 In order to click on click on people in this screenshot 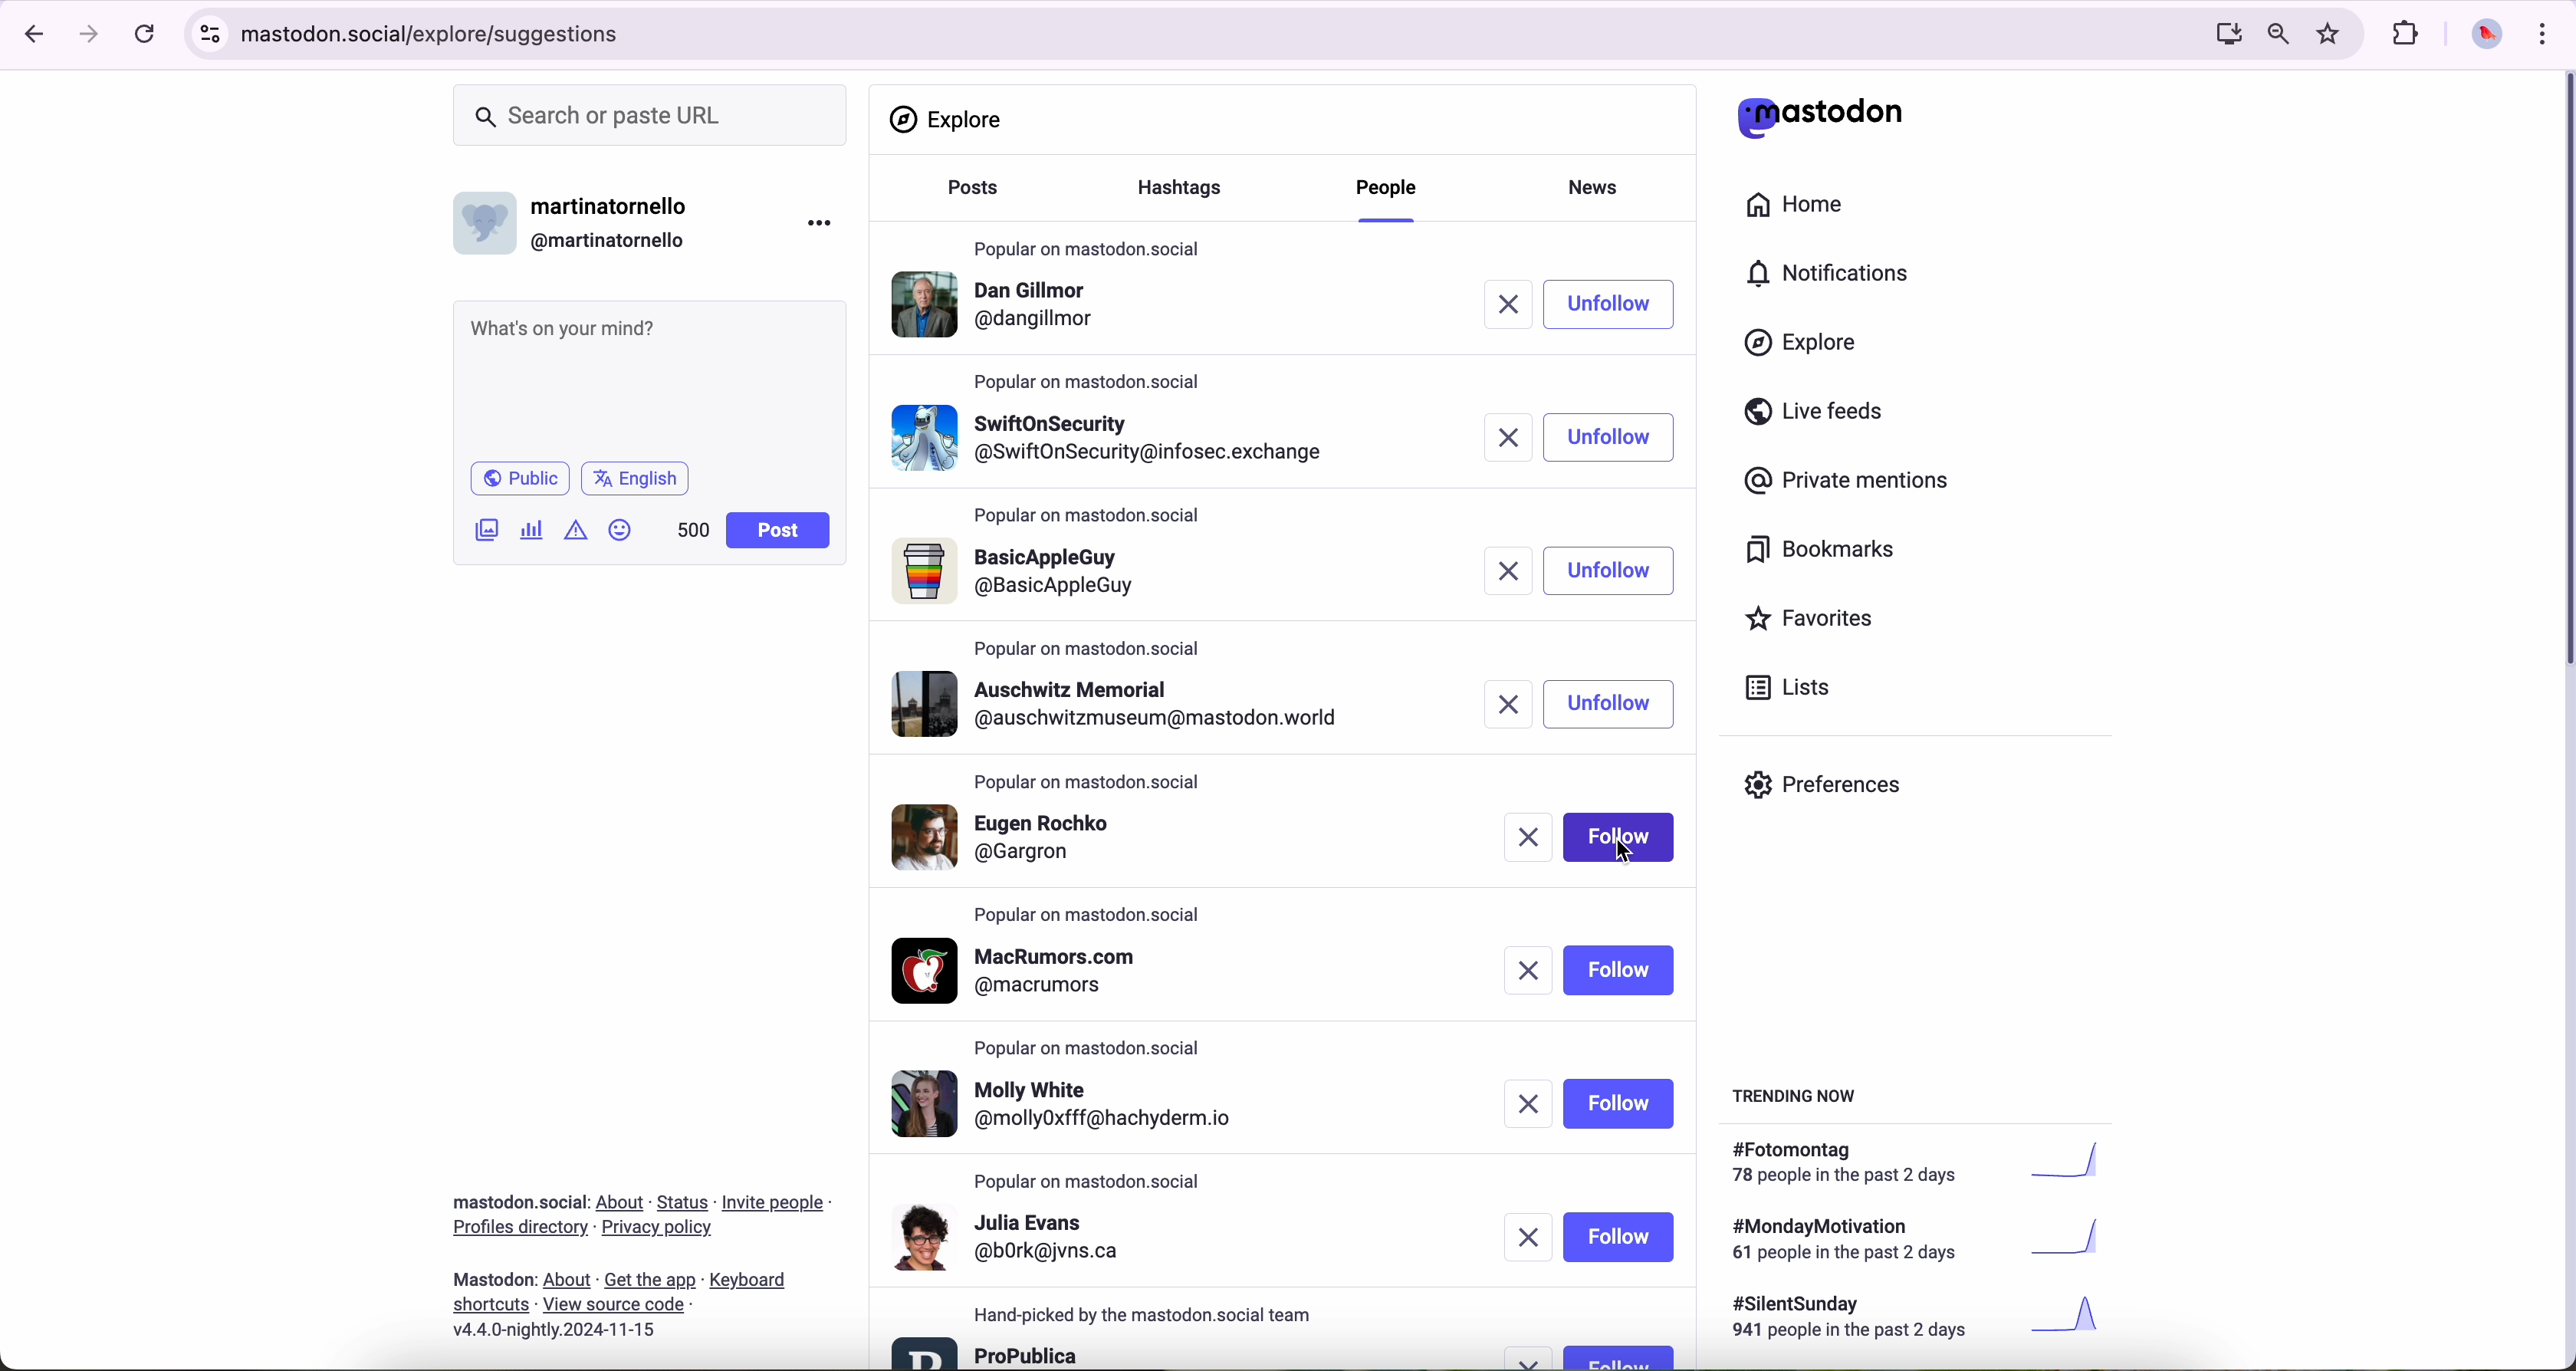, I will do `click(1391, 198)`.